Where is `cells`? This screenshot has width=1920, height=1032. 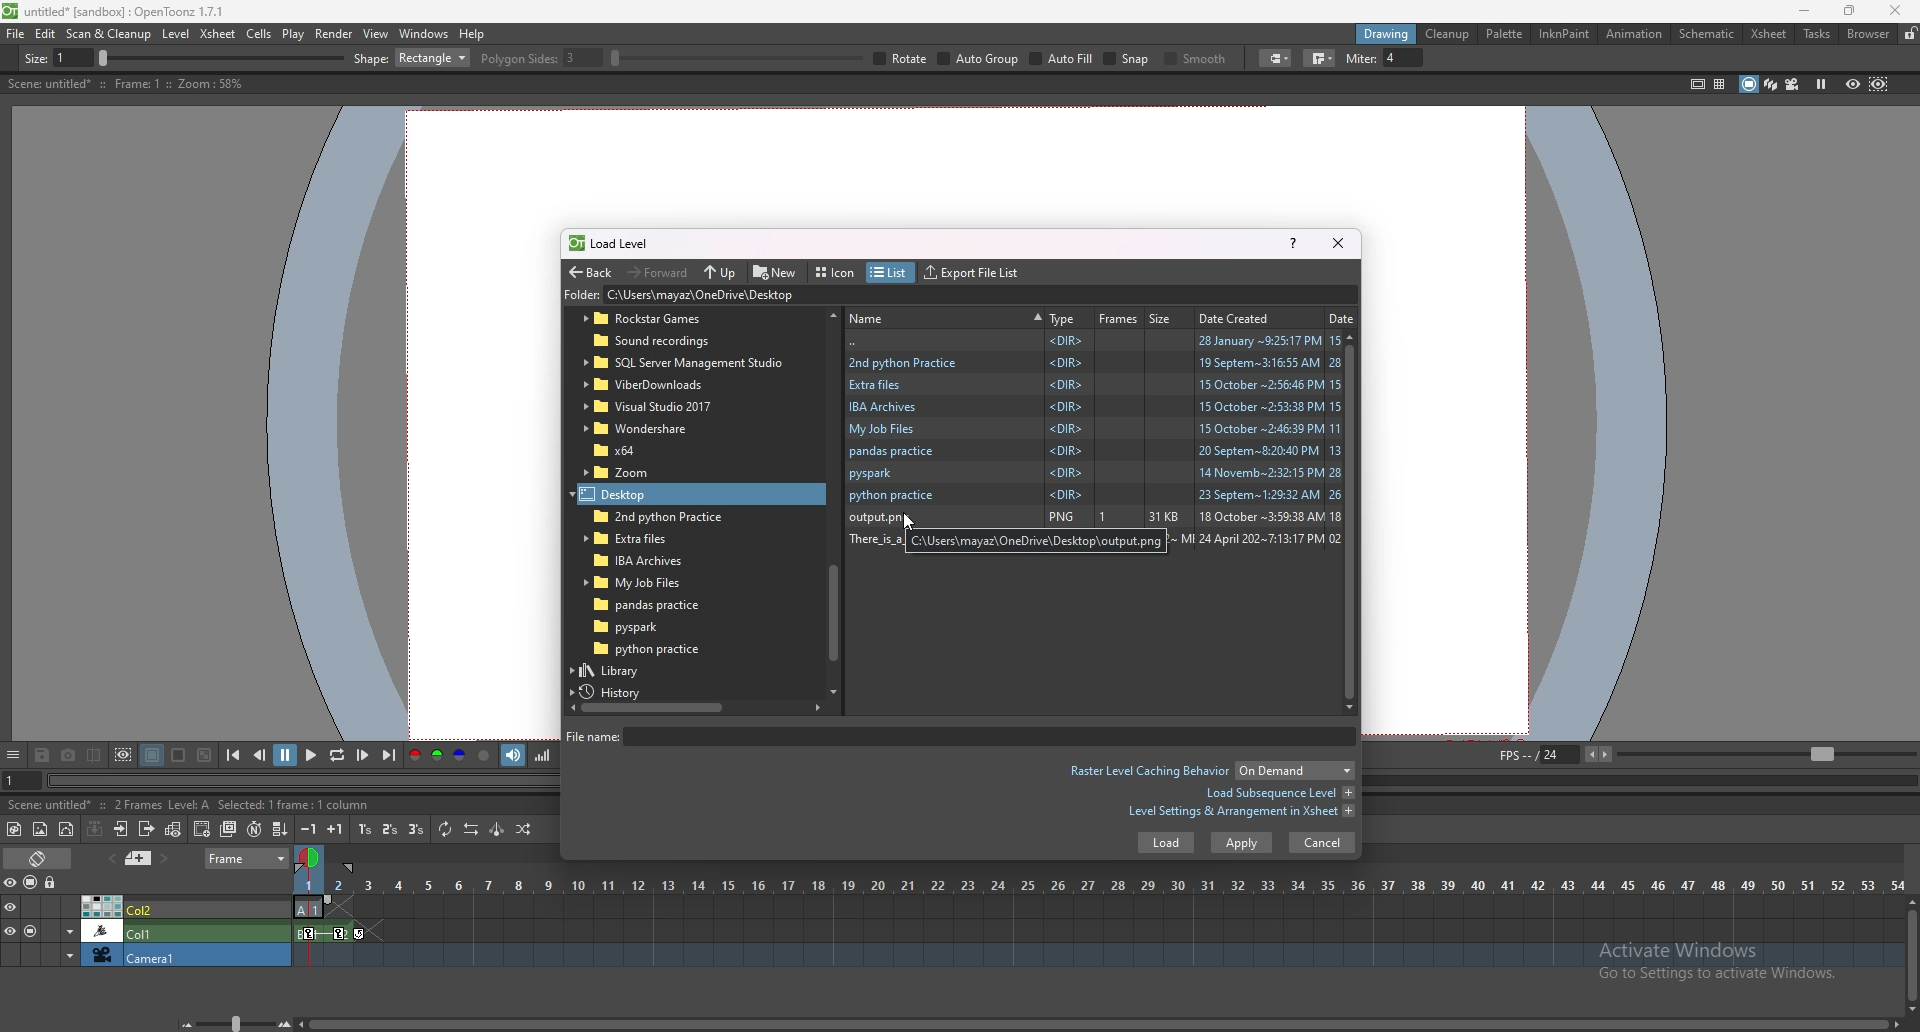 cells is located at coordinates (258, 33).